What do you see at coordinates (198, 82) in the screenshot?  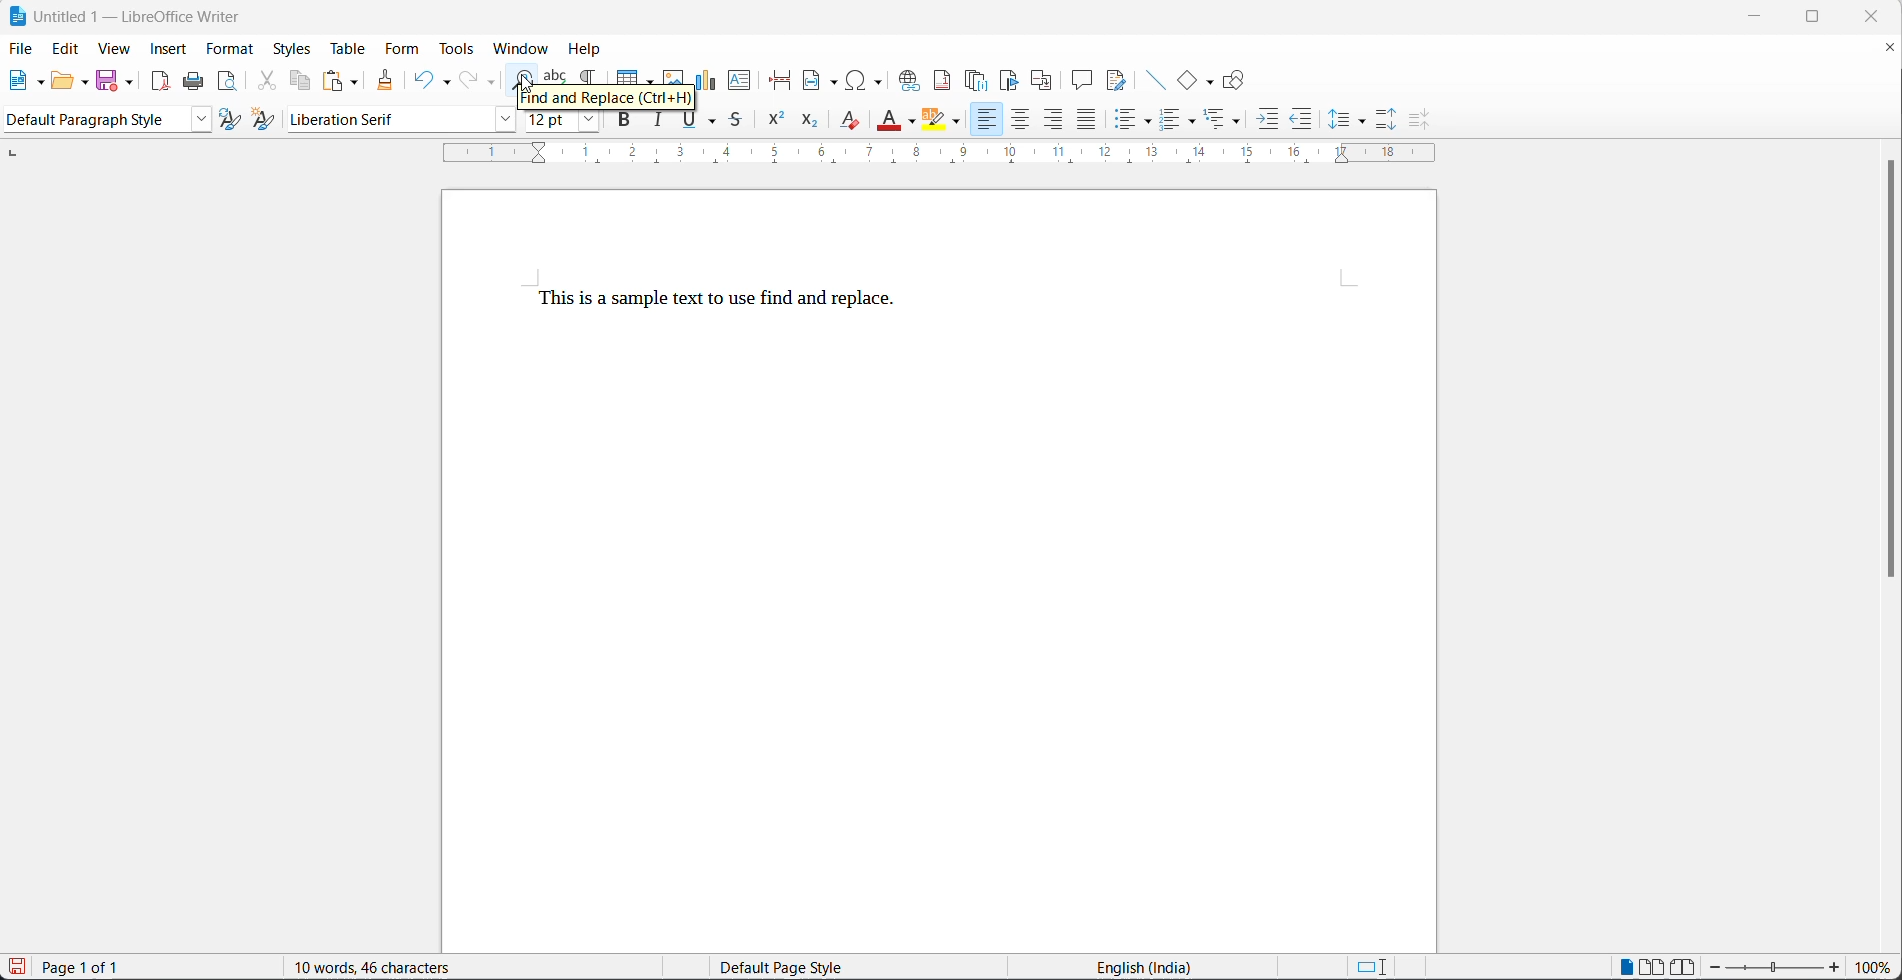 I see `print` at bounding box center [198, 82].